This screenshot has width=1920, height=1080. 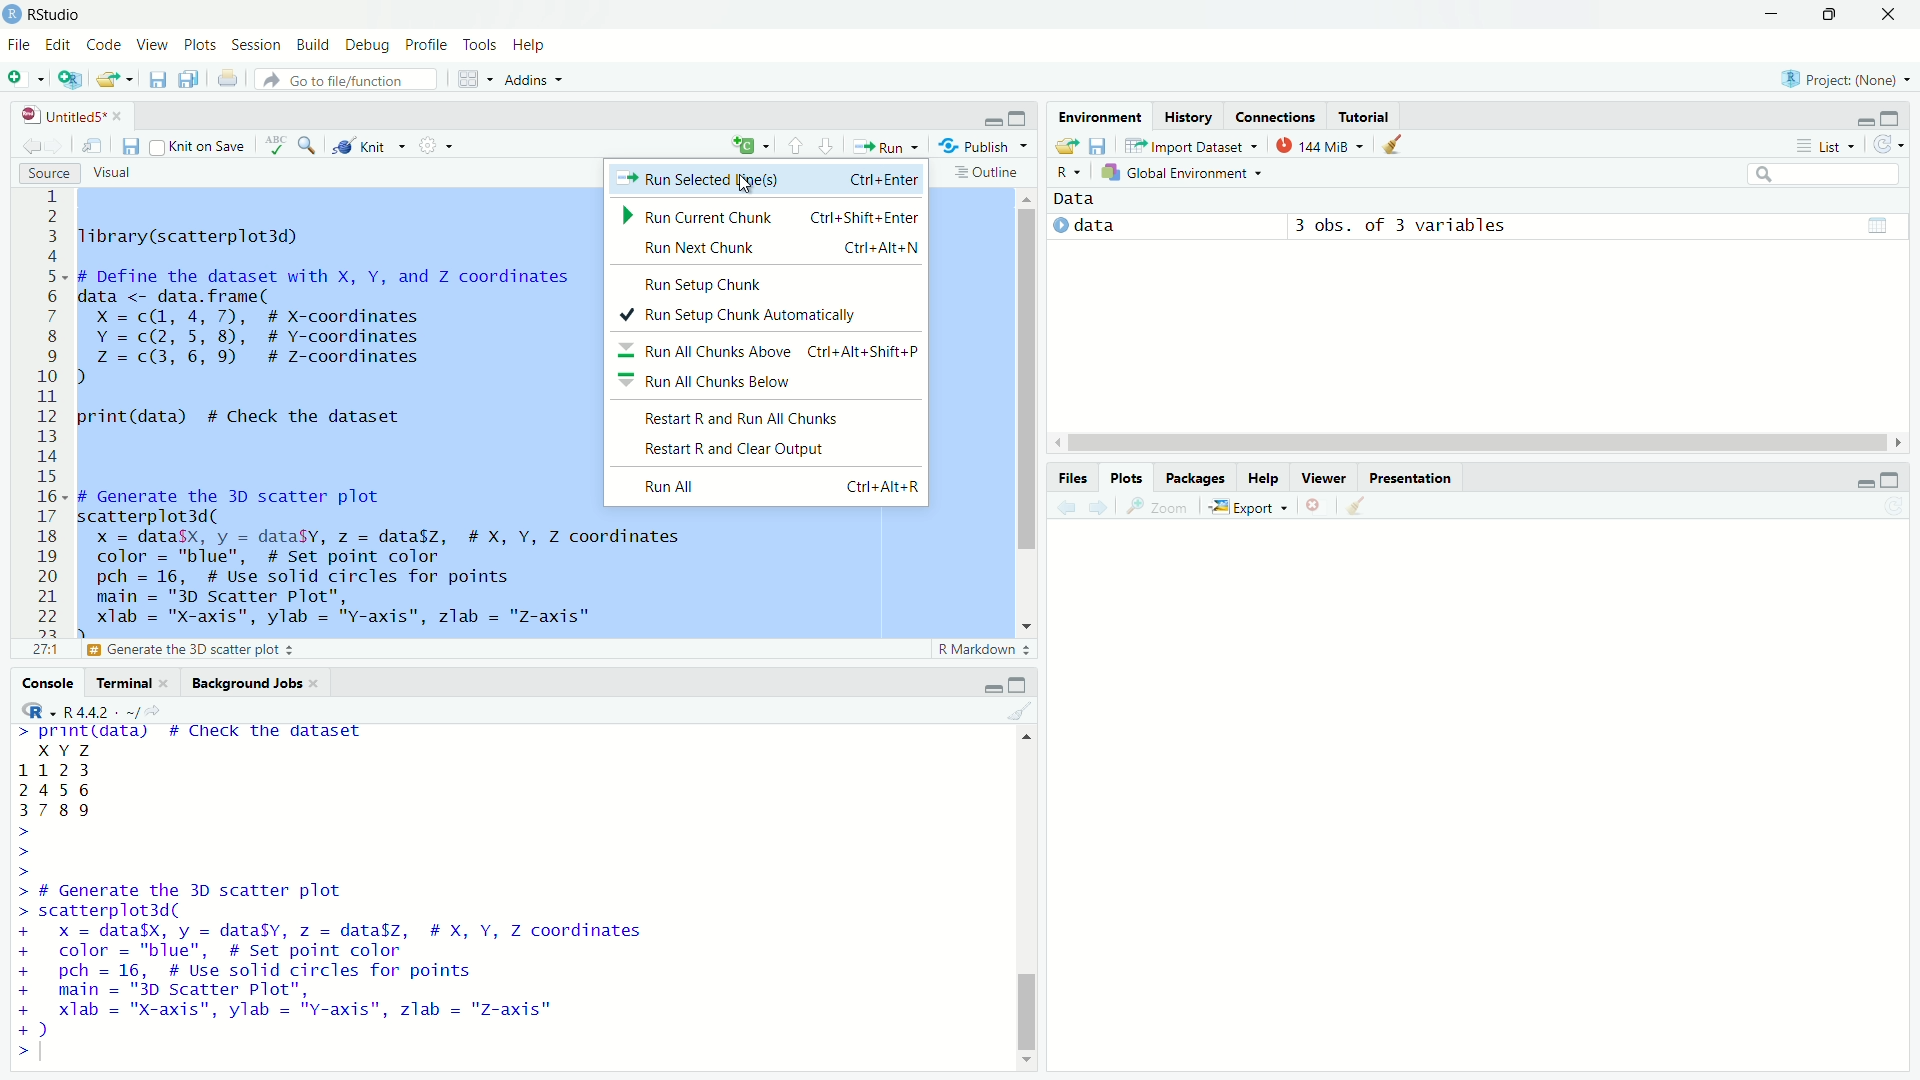 I want to click on run the current line or selection, so click(x=888, y=147).